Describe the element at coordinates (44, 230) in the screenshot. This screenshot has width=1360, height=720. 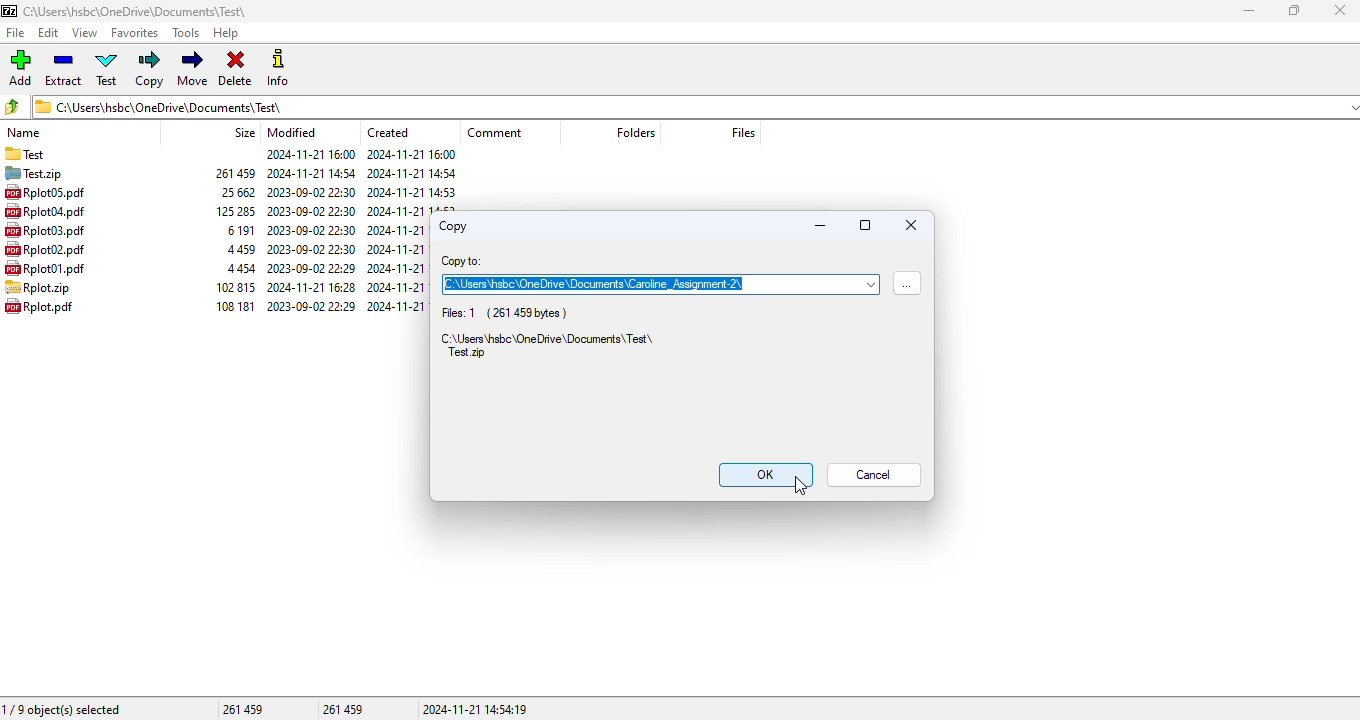
I see `file name` at that location.